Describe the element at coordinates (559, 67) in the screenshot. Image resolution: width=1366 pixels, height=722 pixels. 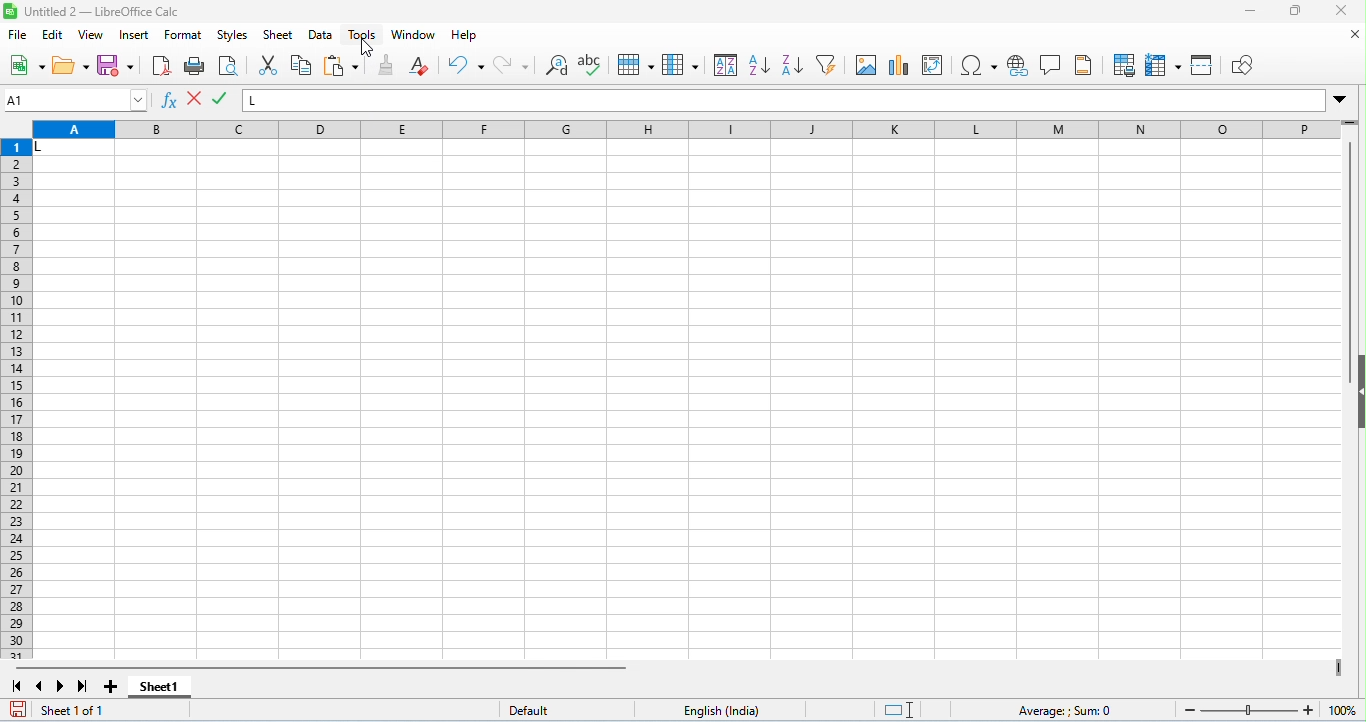
I see `find and replace` at that location.